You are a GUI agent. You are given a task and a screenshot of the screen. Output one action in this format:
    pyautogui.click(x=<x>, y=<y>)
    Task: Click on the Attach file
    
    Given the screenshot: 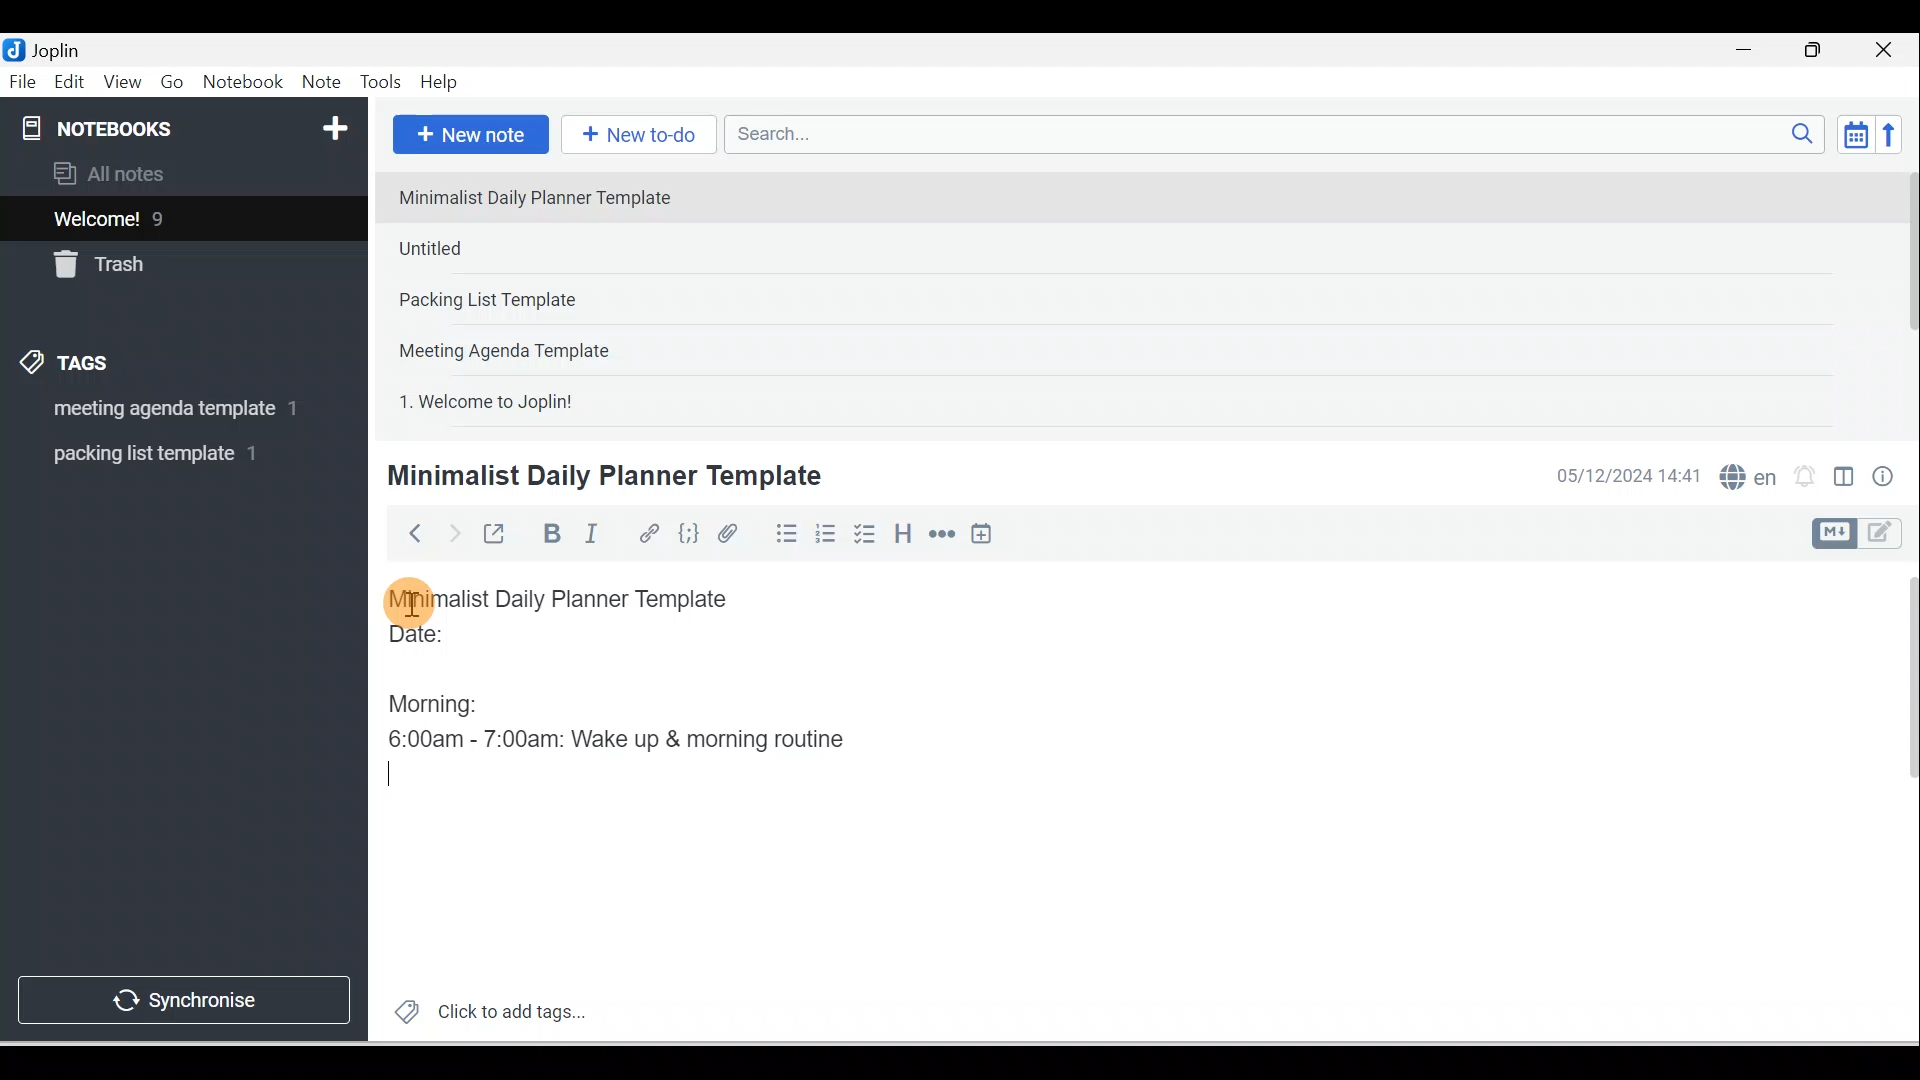 What is the action you would take?
    pyautogui.click(x=733, y=533)
    